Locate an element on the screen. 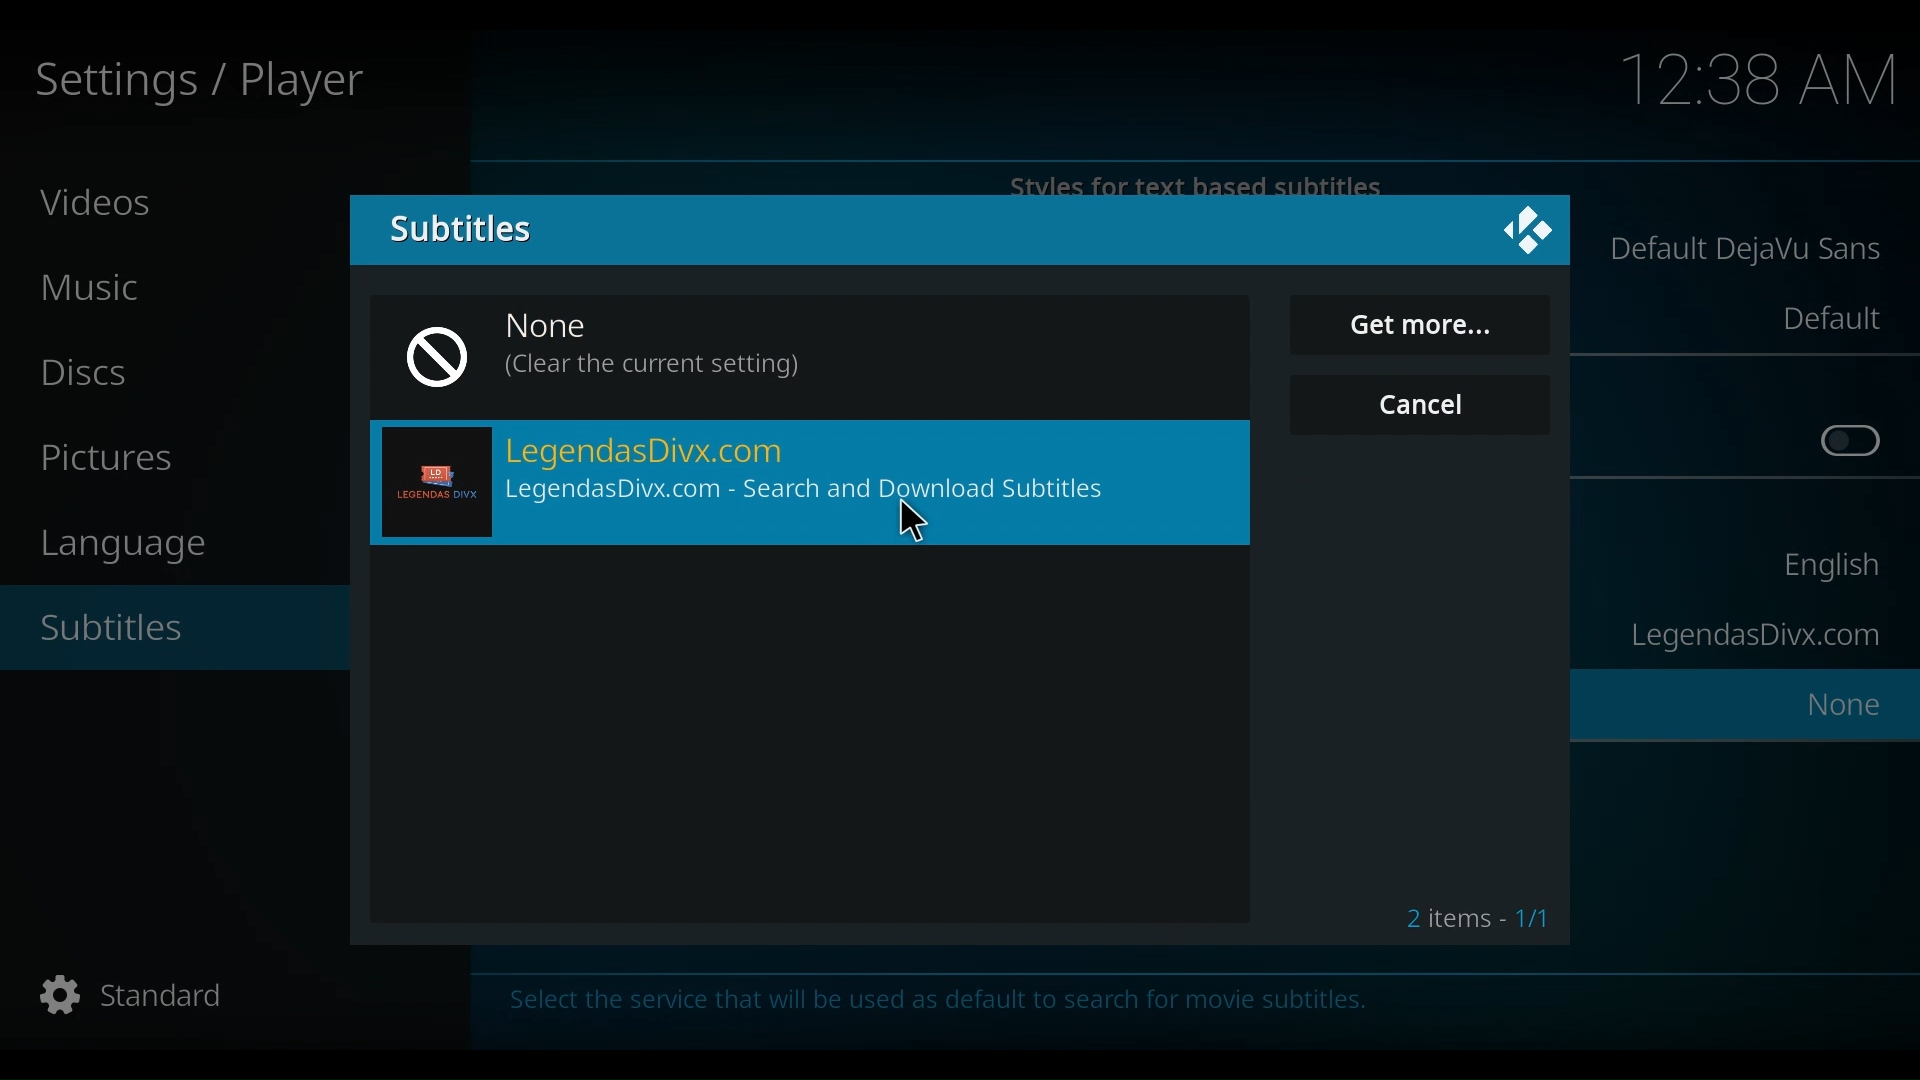 The height and width of the screenshot is (1080, 1920). Settings/player is located at coordinates (196, 83).